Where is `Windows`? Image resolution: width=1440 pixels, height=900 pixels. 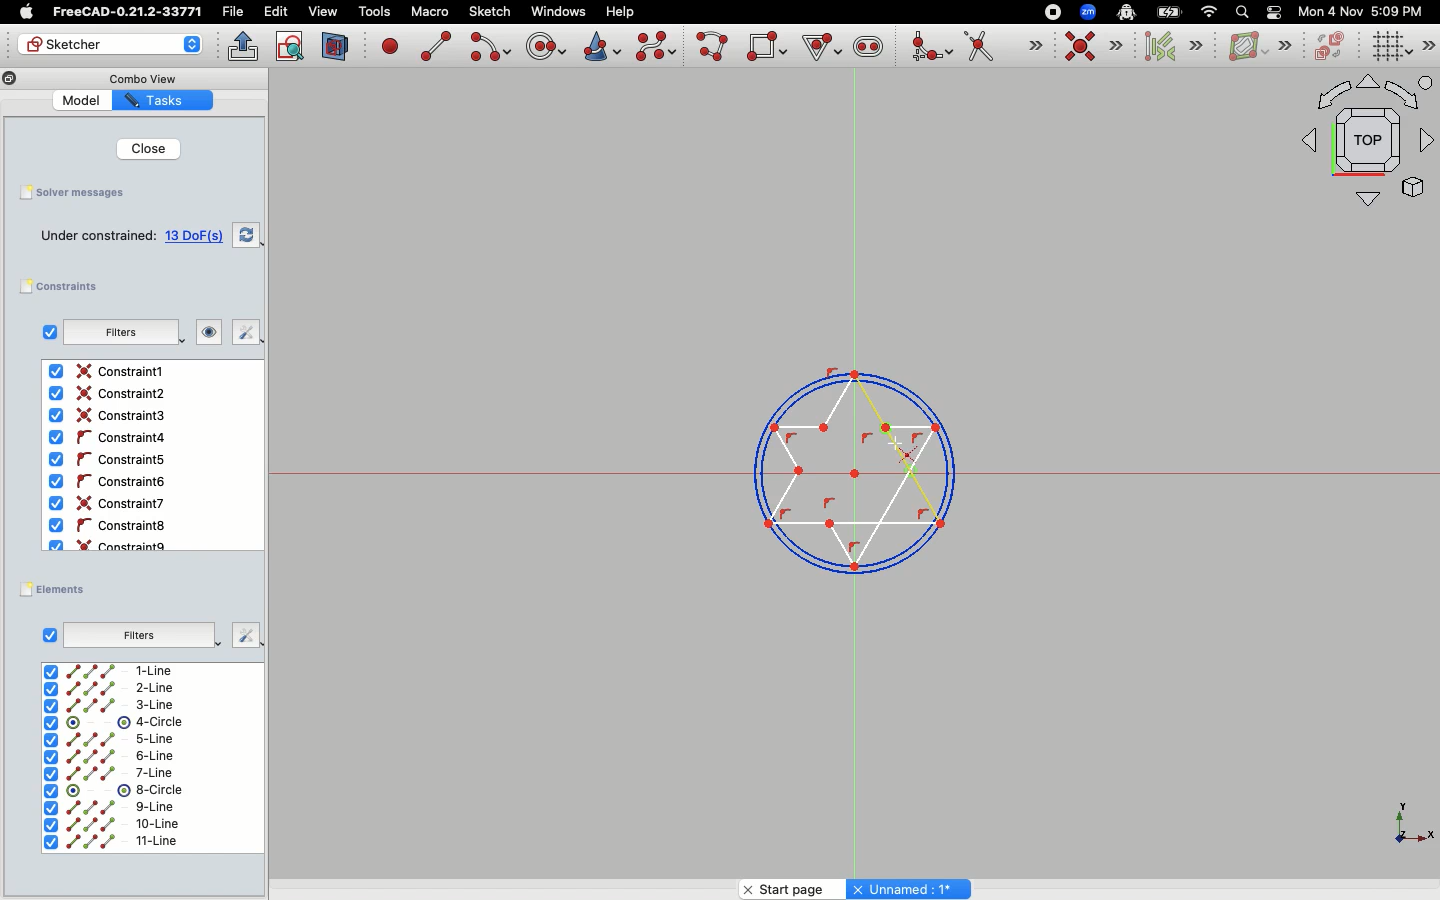
Windows is located at coordinates (558, 12).